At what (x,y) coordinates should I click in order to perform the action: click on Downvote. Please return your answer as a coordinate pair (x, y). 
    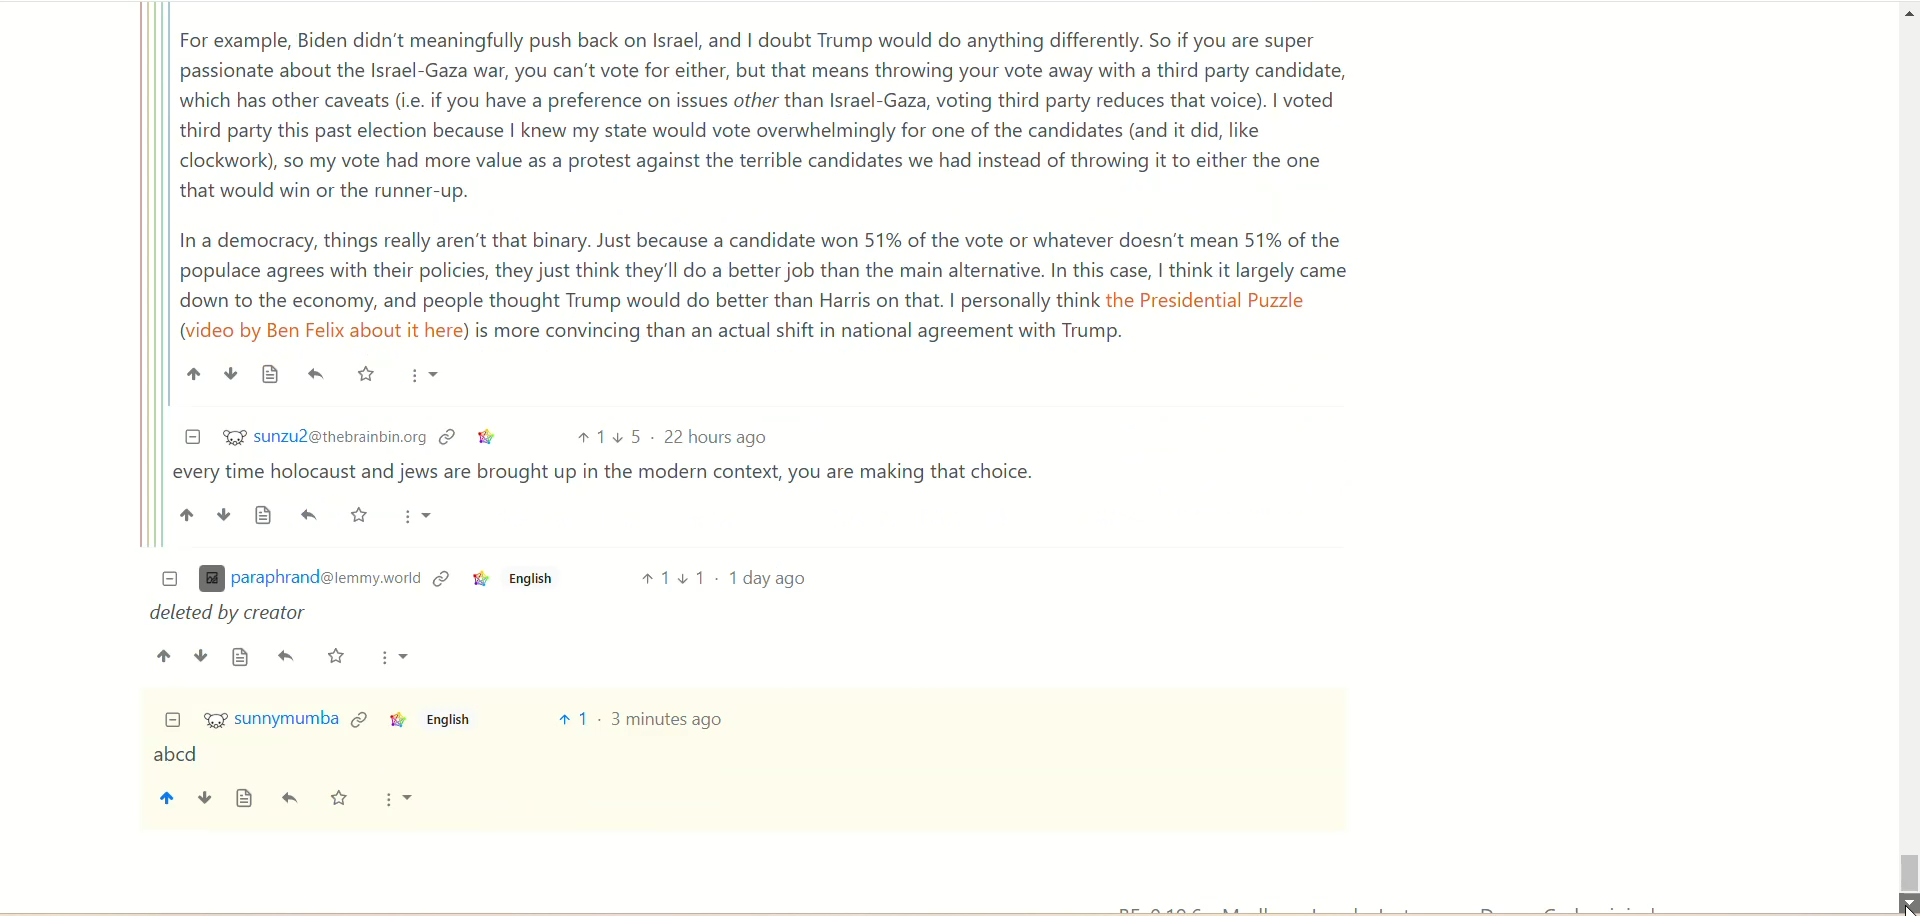
    Looking at the image, I should click on (224, 513).